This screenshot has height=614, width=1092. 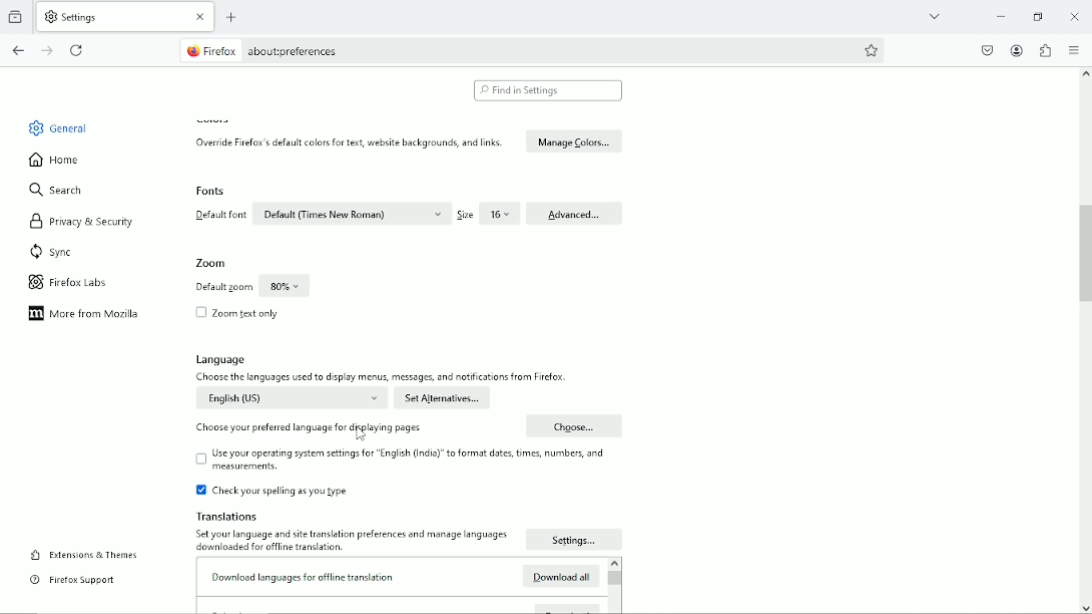 I want to click on Download all, so click(x=560, y=575).